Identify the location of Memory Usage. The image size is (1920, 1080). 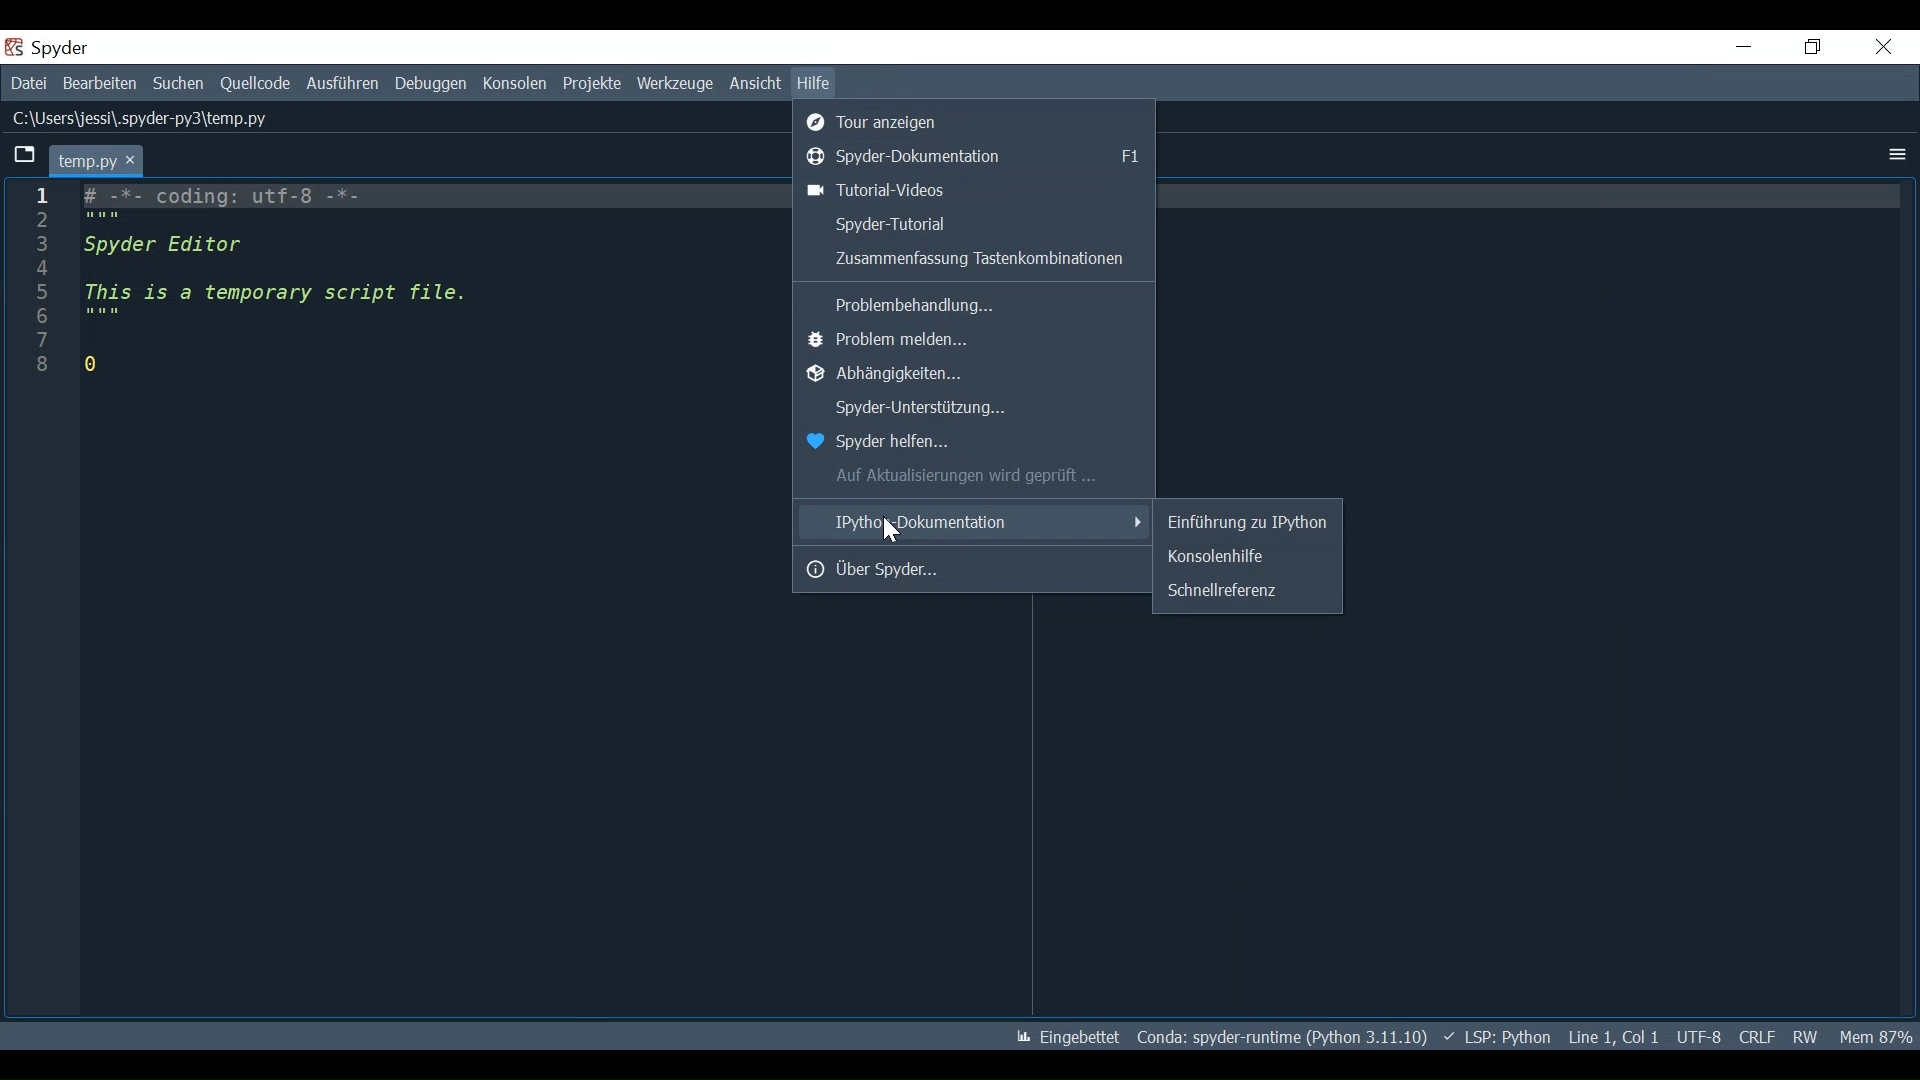
(1874, 1037).